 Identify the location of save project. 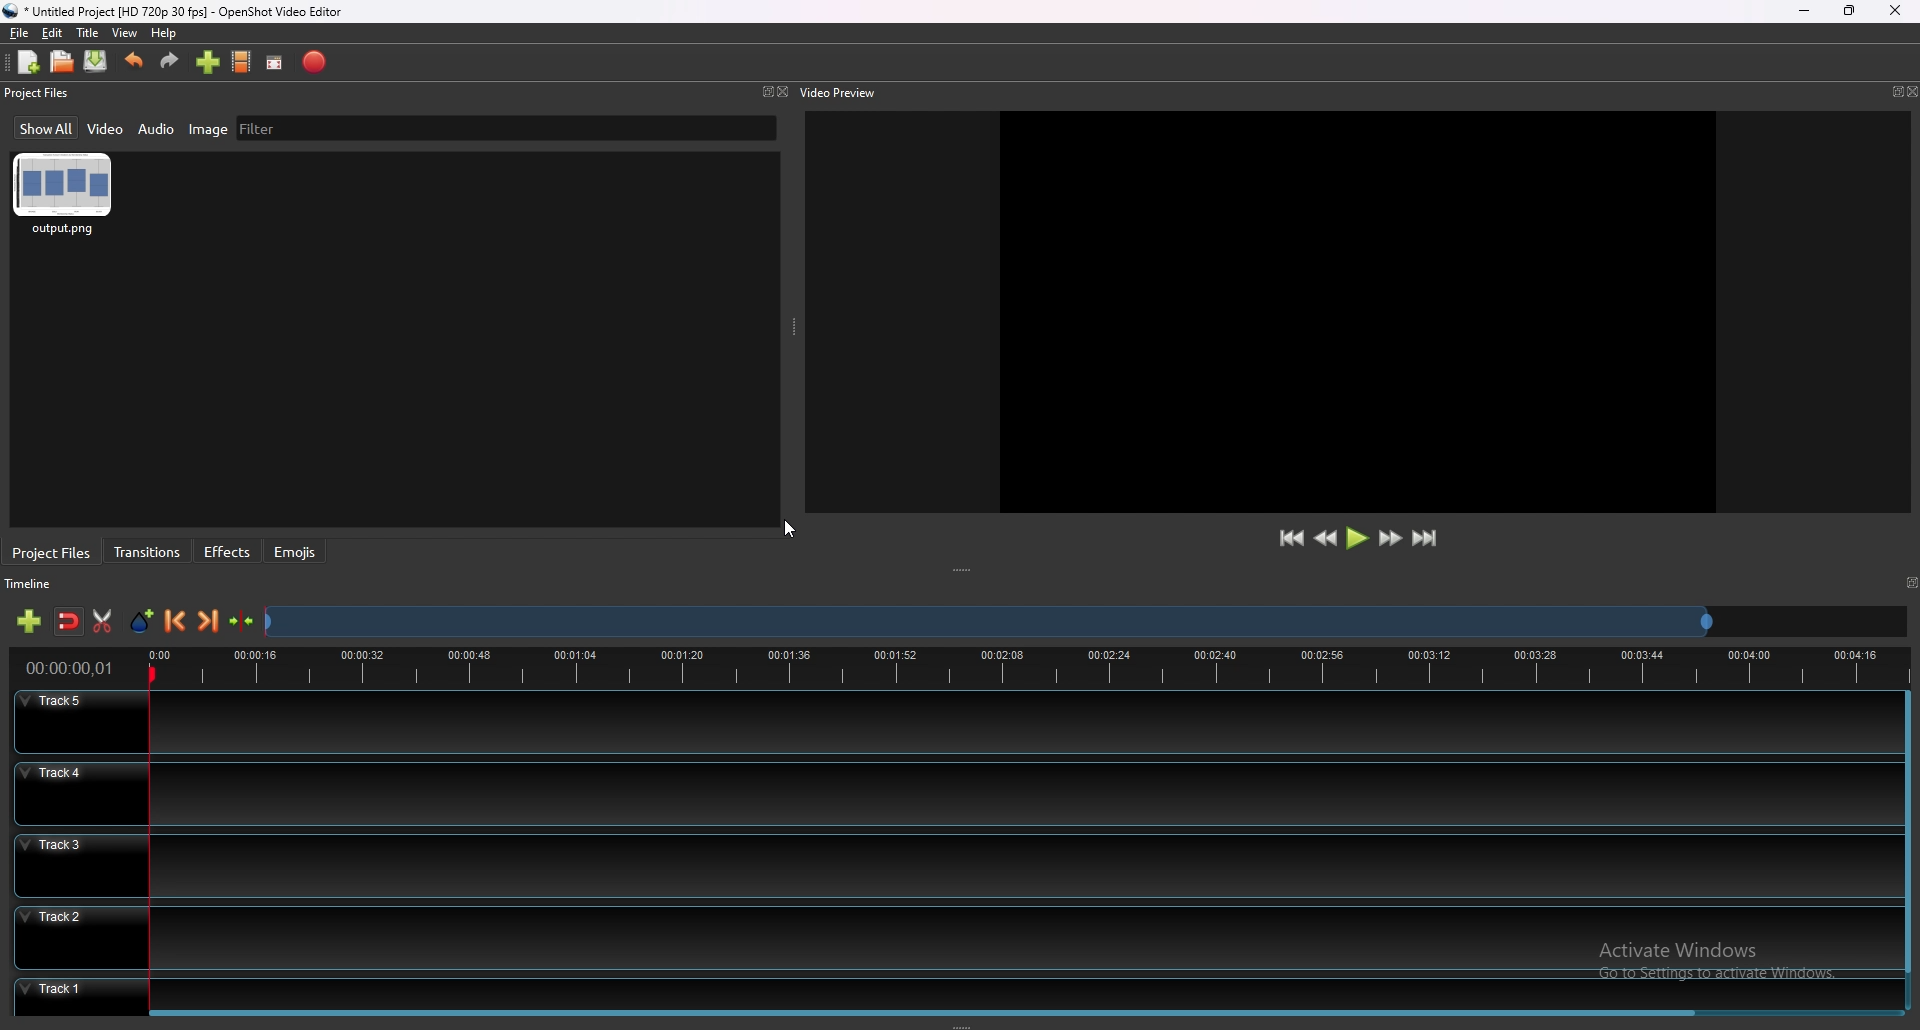
(96, 61).